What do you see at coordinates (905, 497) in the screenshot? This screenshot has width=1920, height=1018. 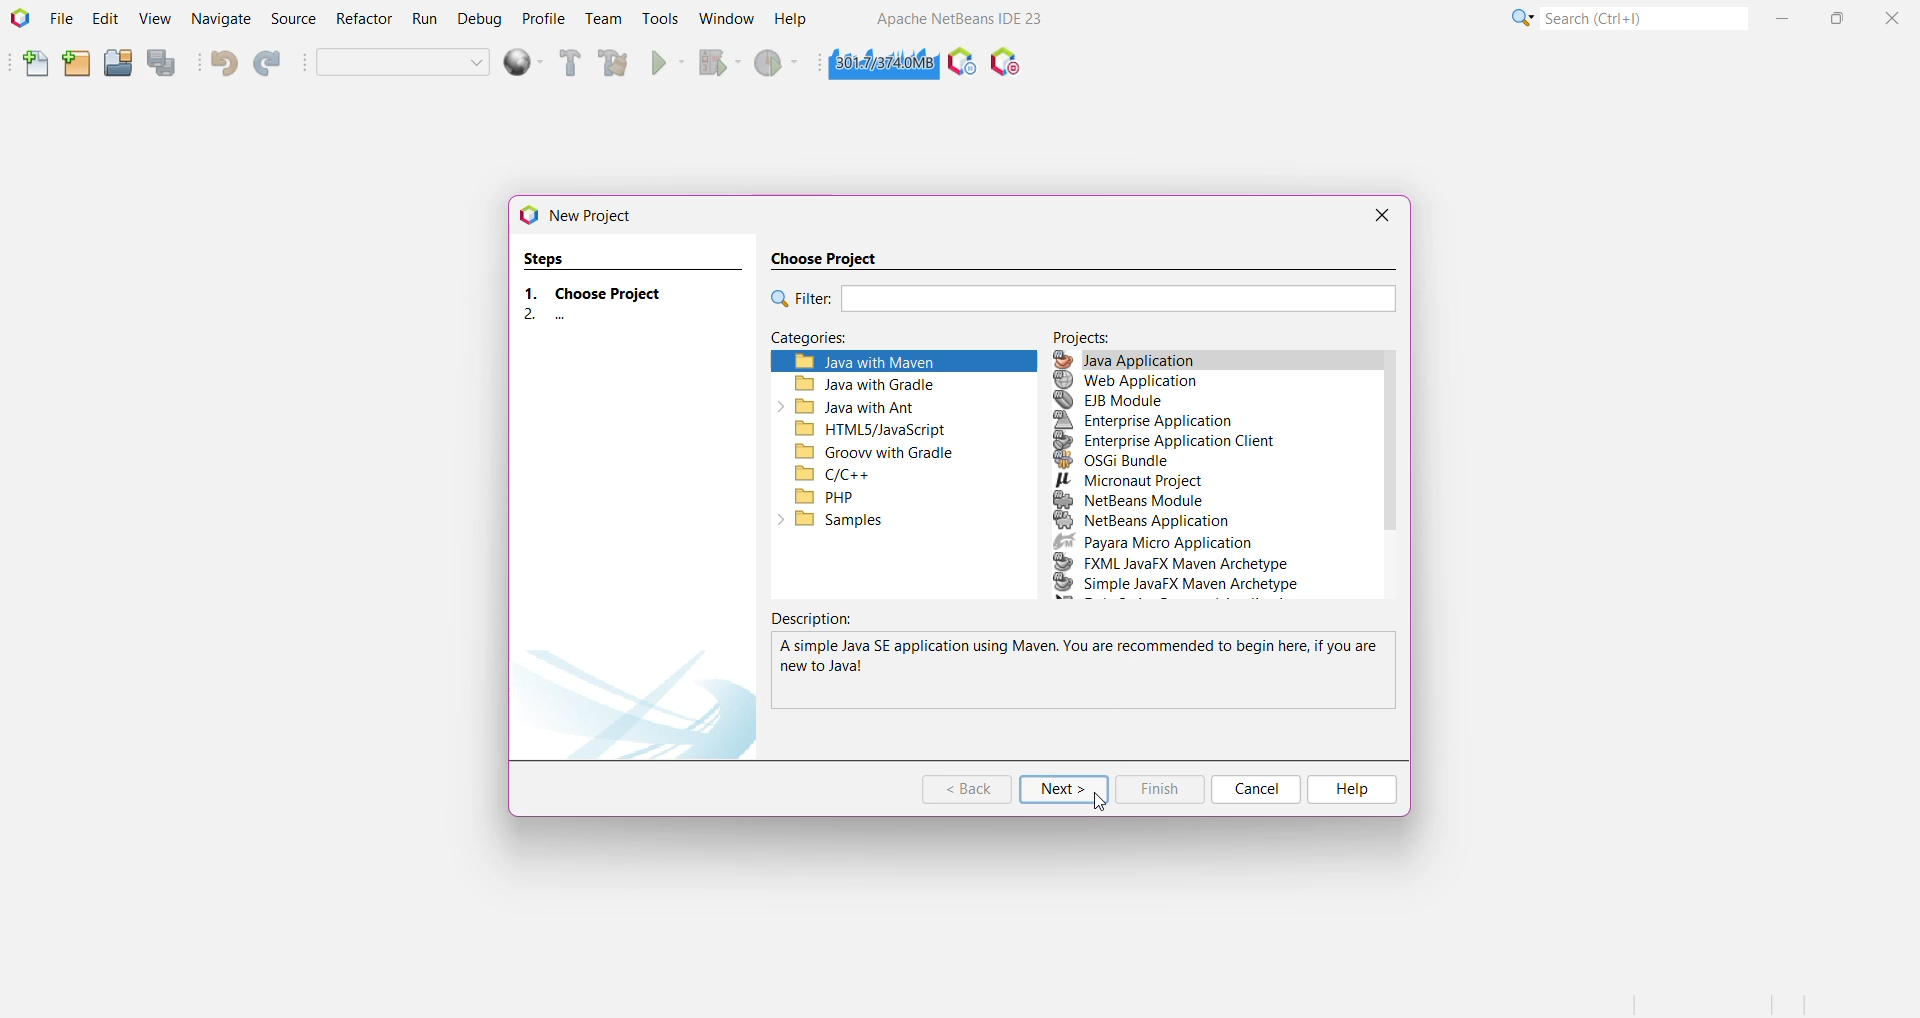 I see `PHP` at bounding box center [905, 497].